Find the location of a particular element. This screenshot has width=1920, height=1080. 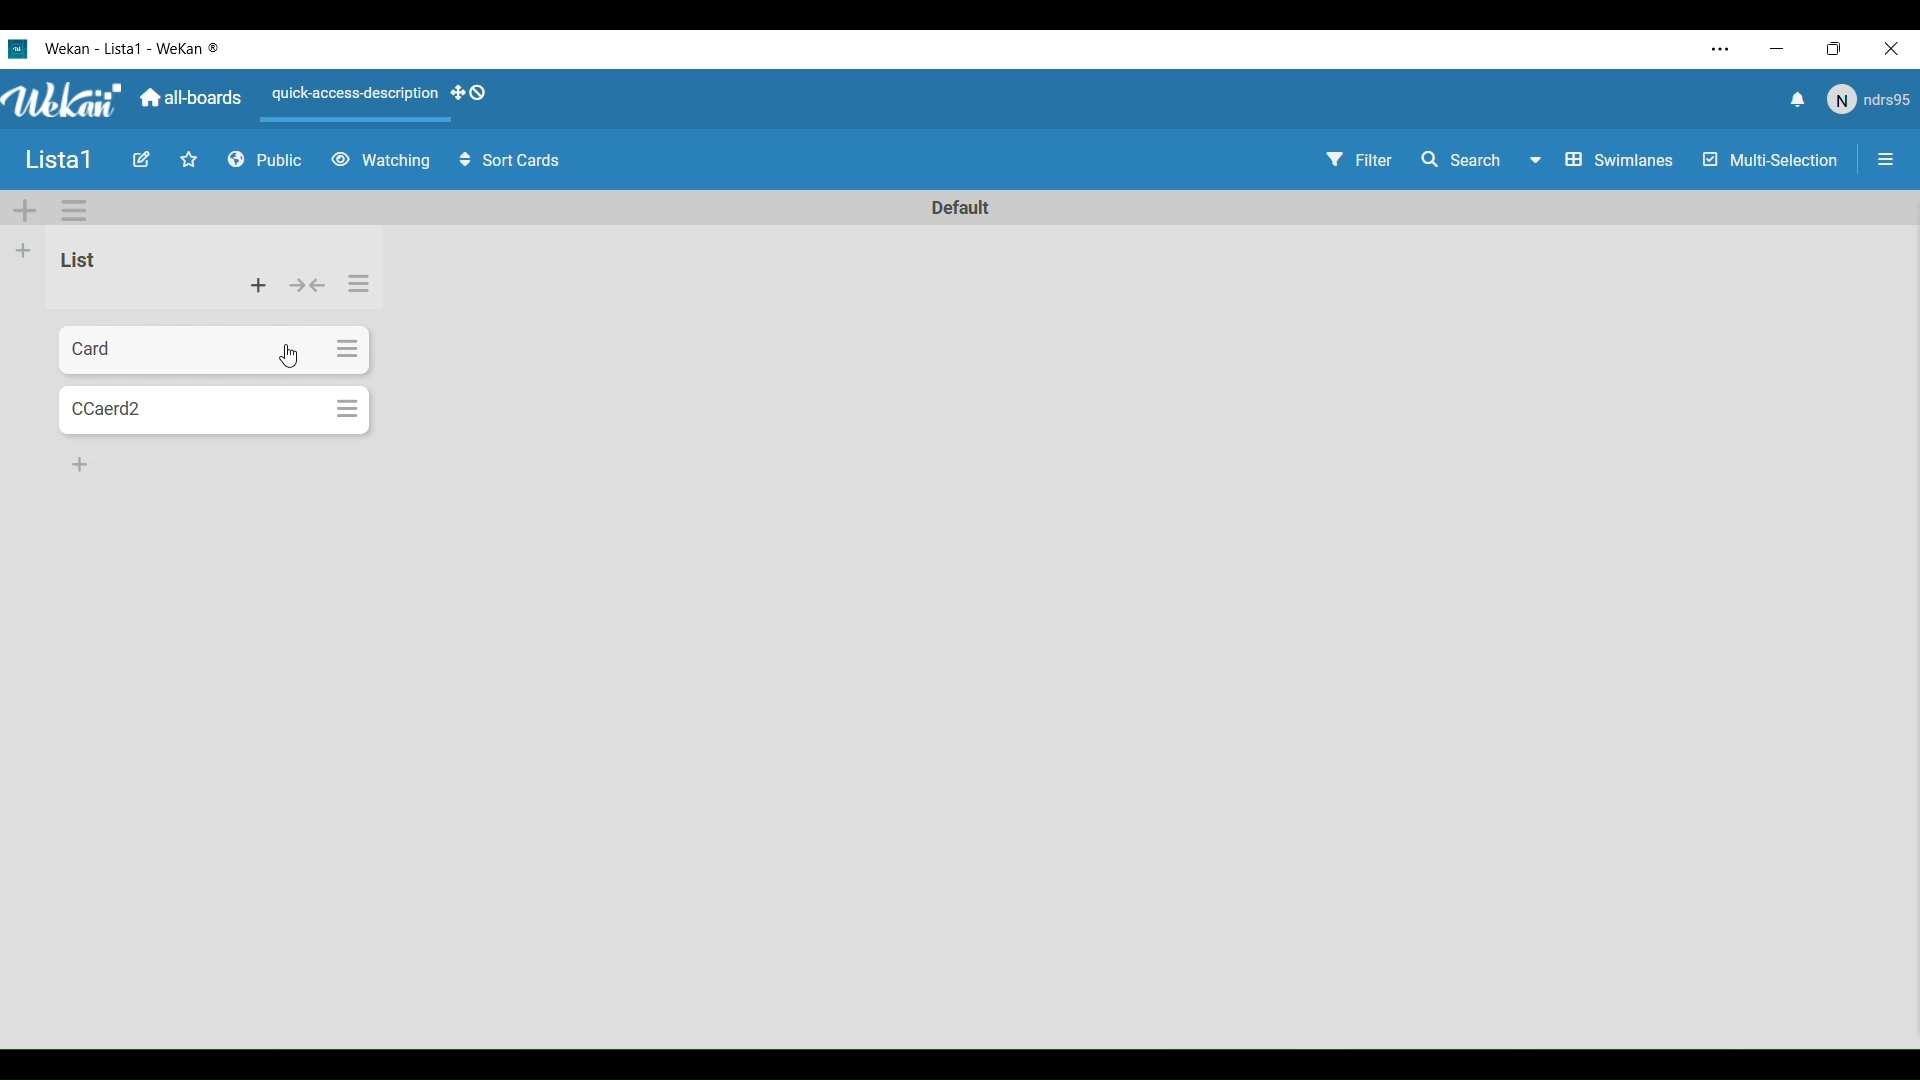

Settings is located at coordinates (361, 283).